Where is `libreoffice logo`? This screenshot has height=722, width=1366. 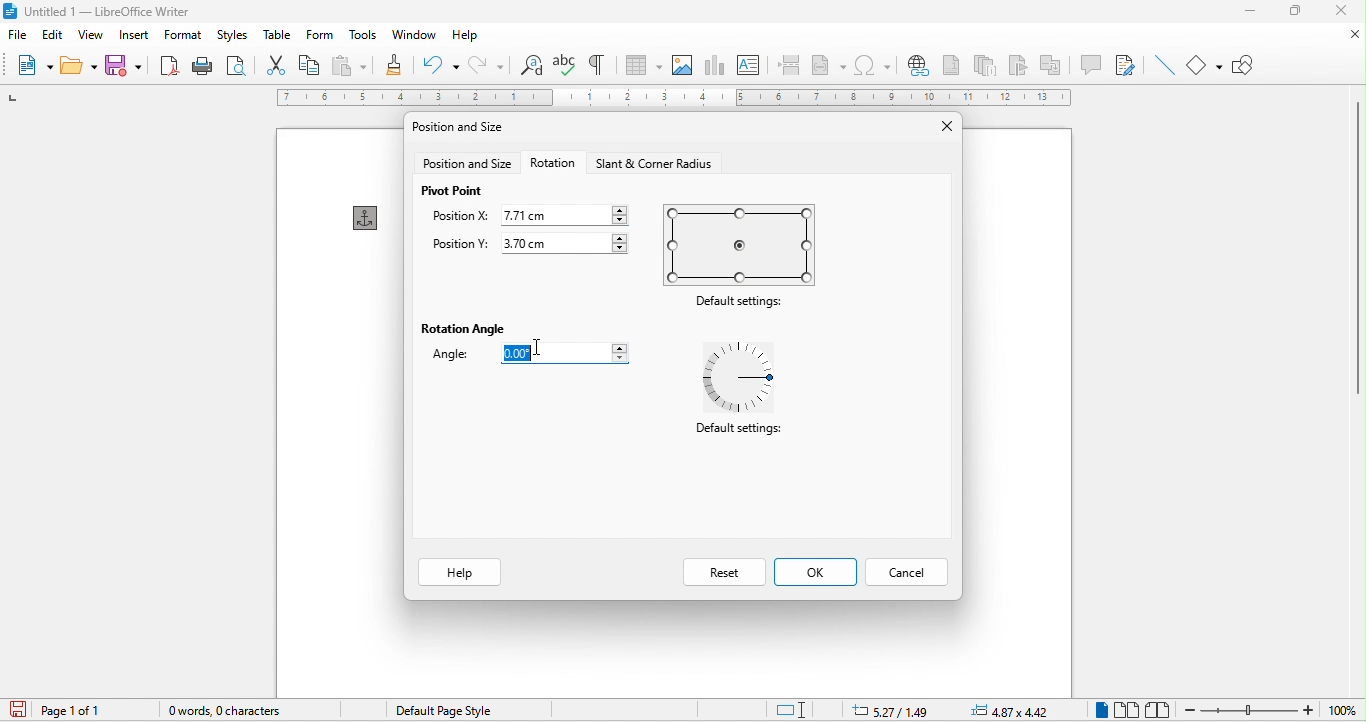
libreoffice logo is located at coordinates (10, 11).